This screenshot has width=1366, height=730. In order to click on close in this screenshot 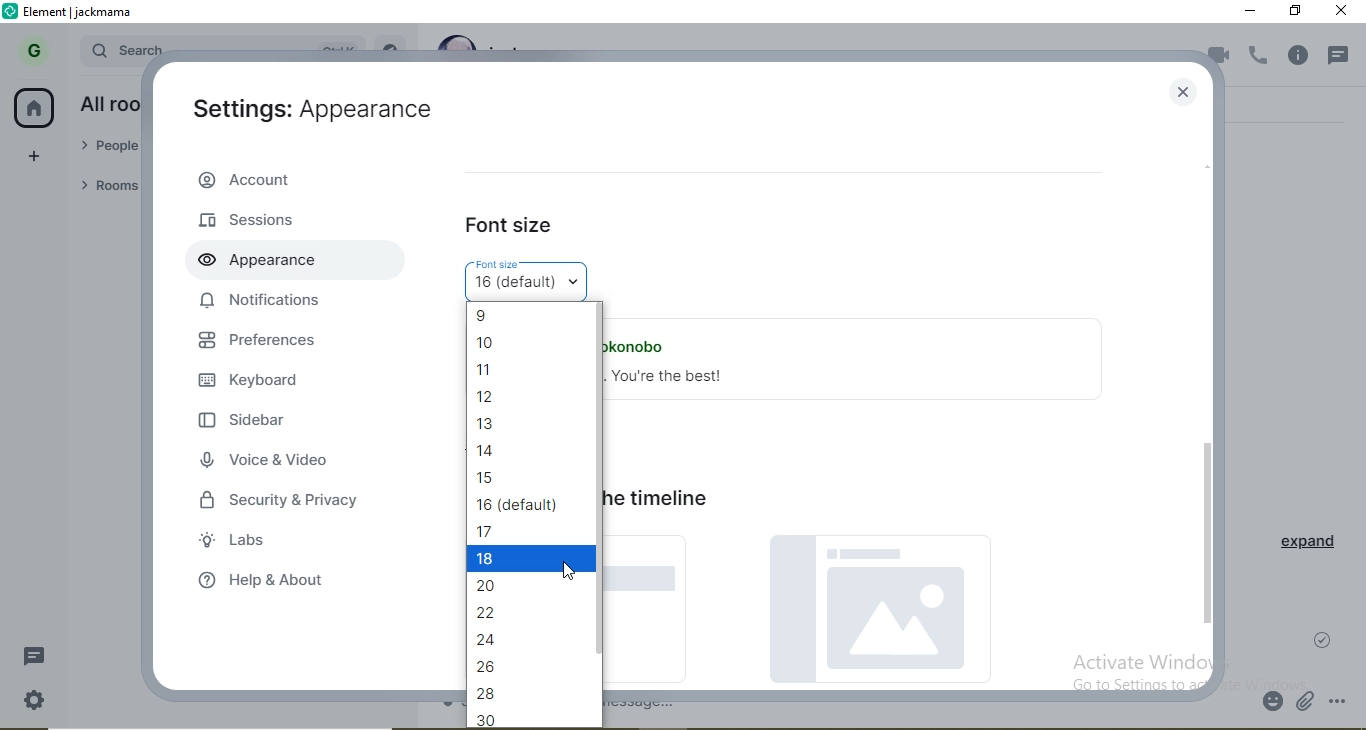, I will do `click(1343, 14)`.